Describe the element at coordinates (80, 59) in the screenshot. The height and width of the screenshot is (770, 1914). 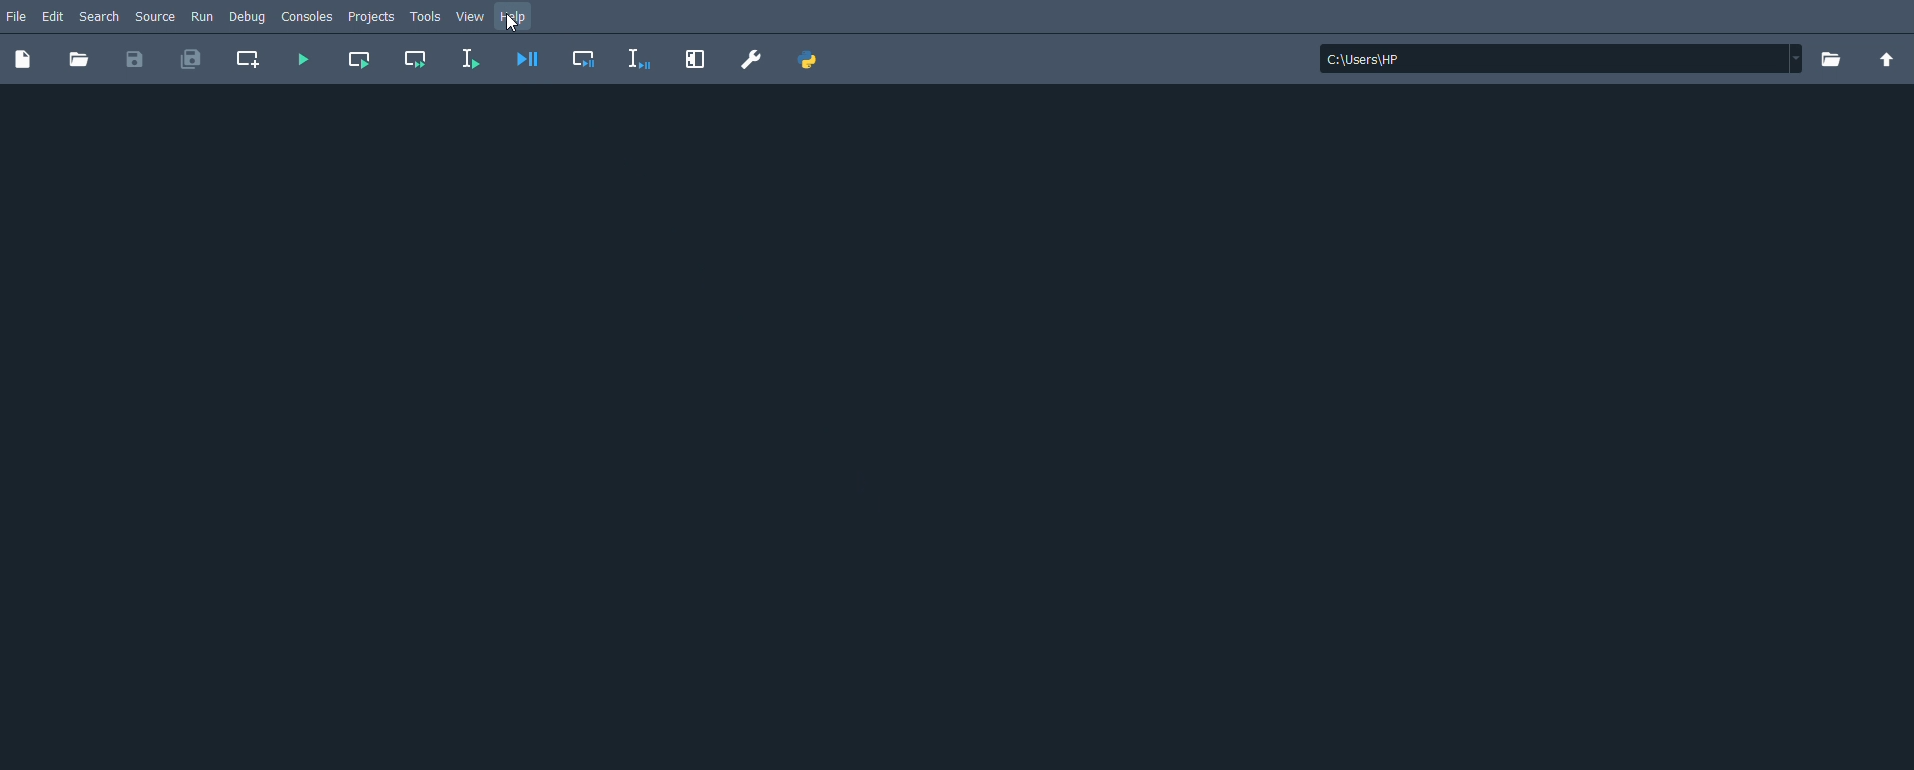
I see `Open file` at that location.